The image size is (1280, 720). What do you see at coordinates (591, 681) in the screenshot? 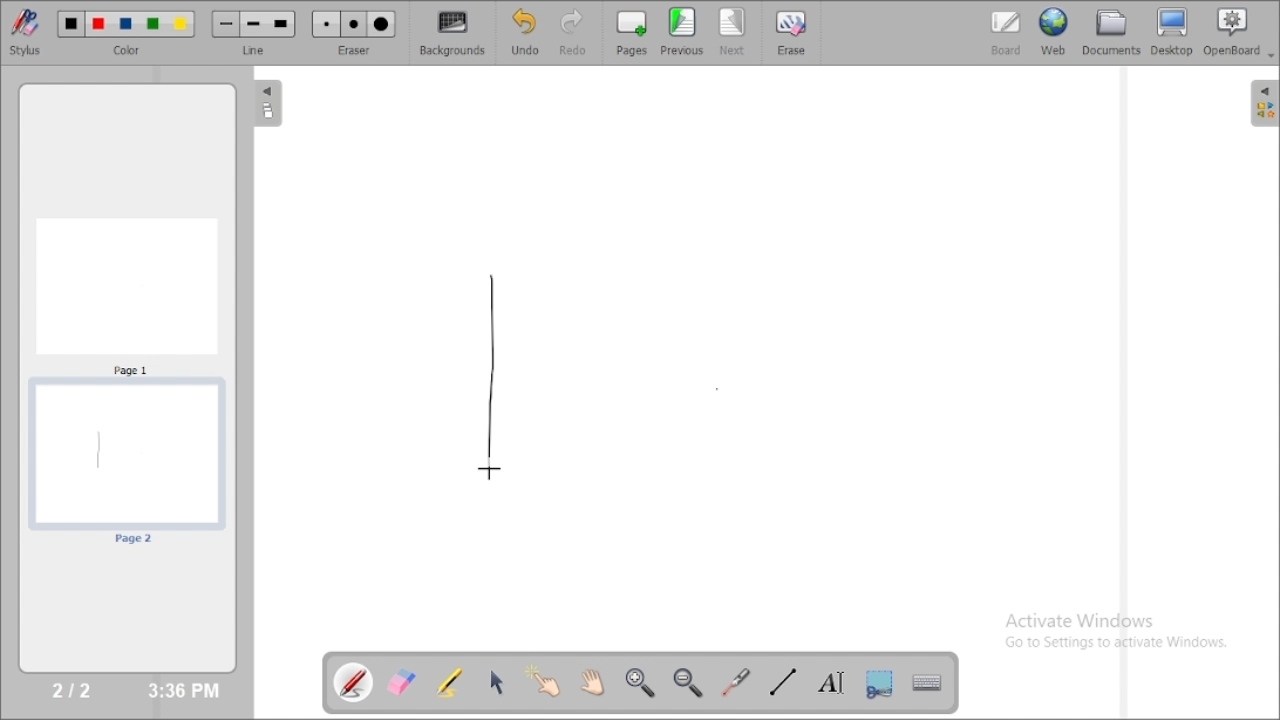
I see `scroll page` at bounding box center [591, 681].